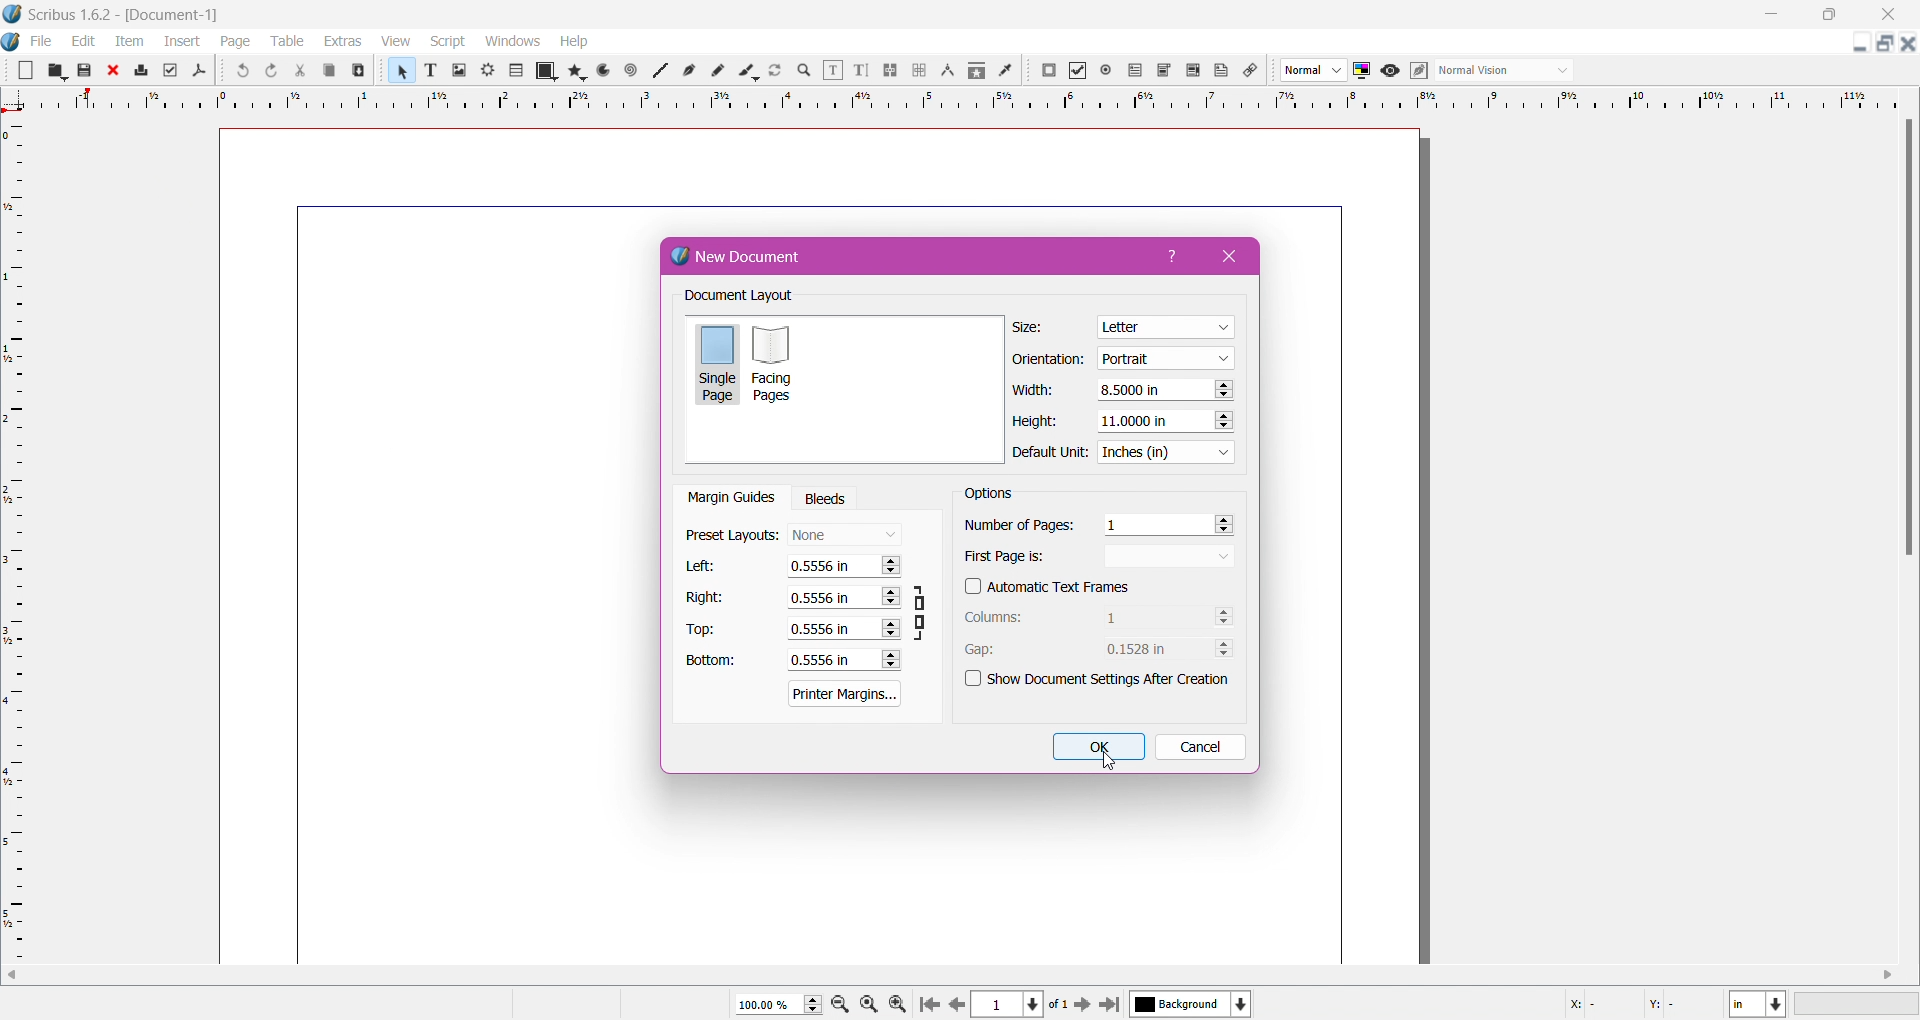 This screenshot has height=1020, width=1920. I want to click on icon, so click(829, 70).